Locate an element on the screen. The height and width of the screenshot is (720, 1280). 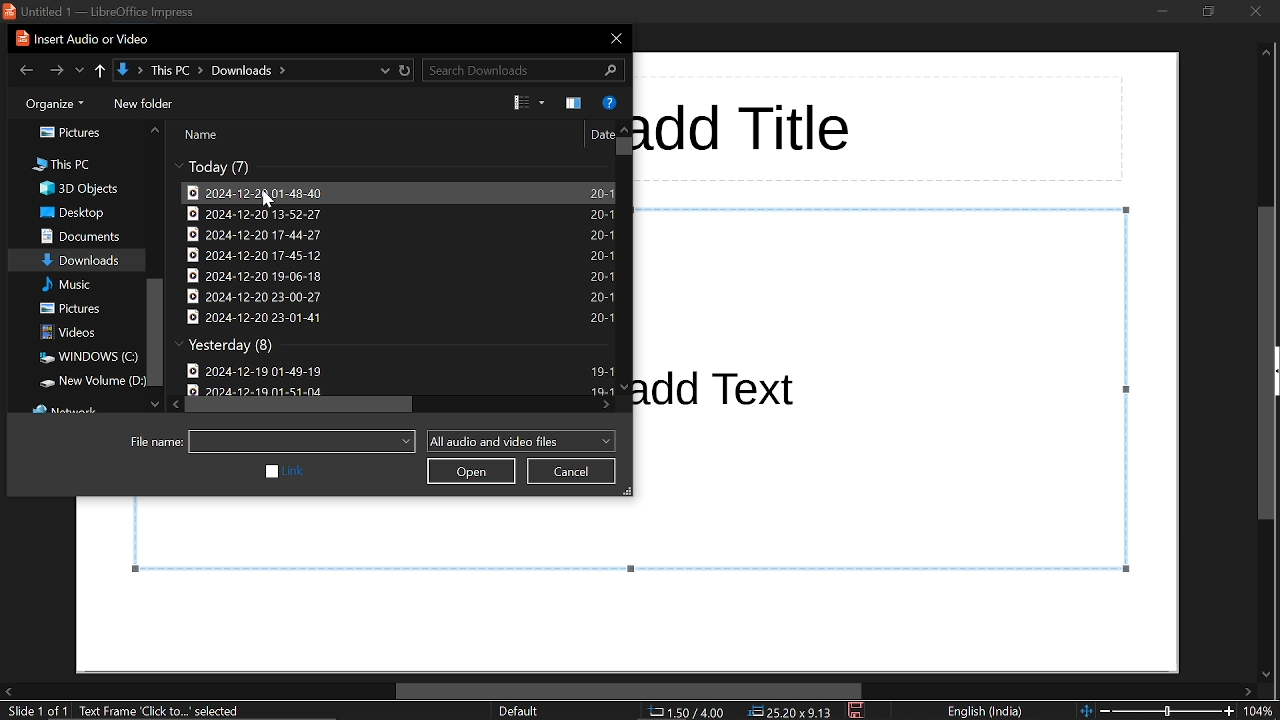
save is located at coordinates (857, 711).